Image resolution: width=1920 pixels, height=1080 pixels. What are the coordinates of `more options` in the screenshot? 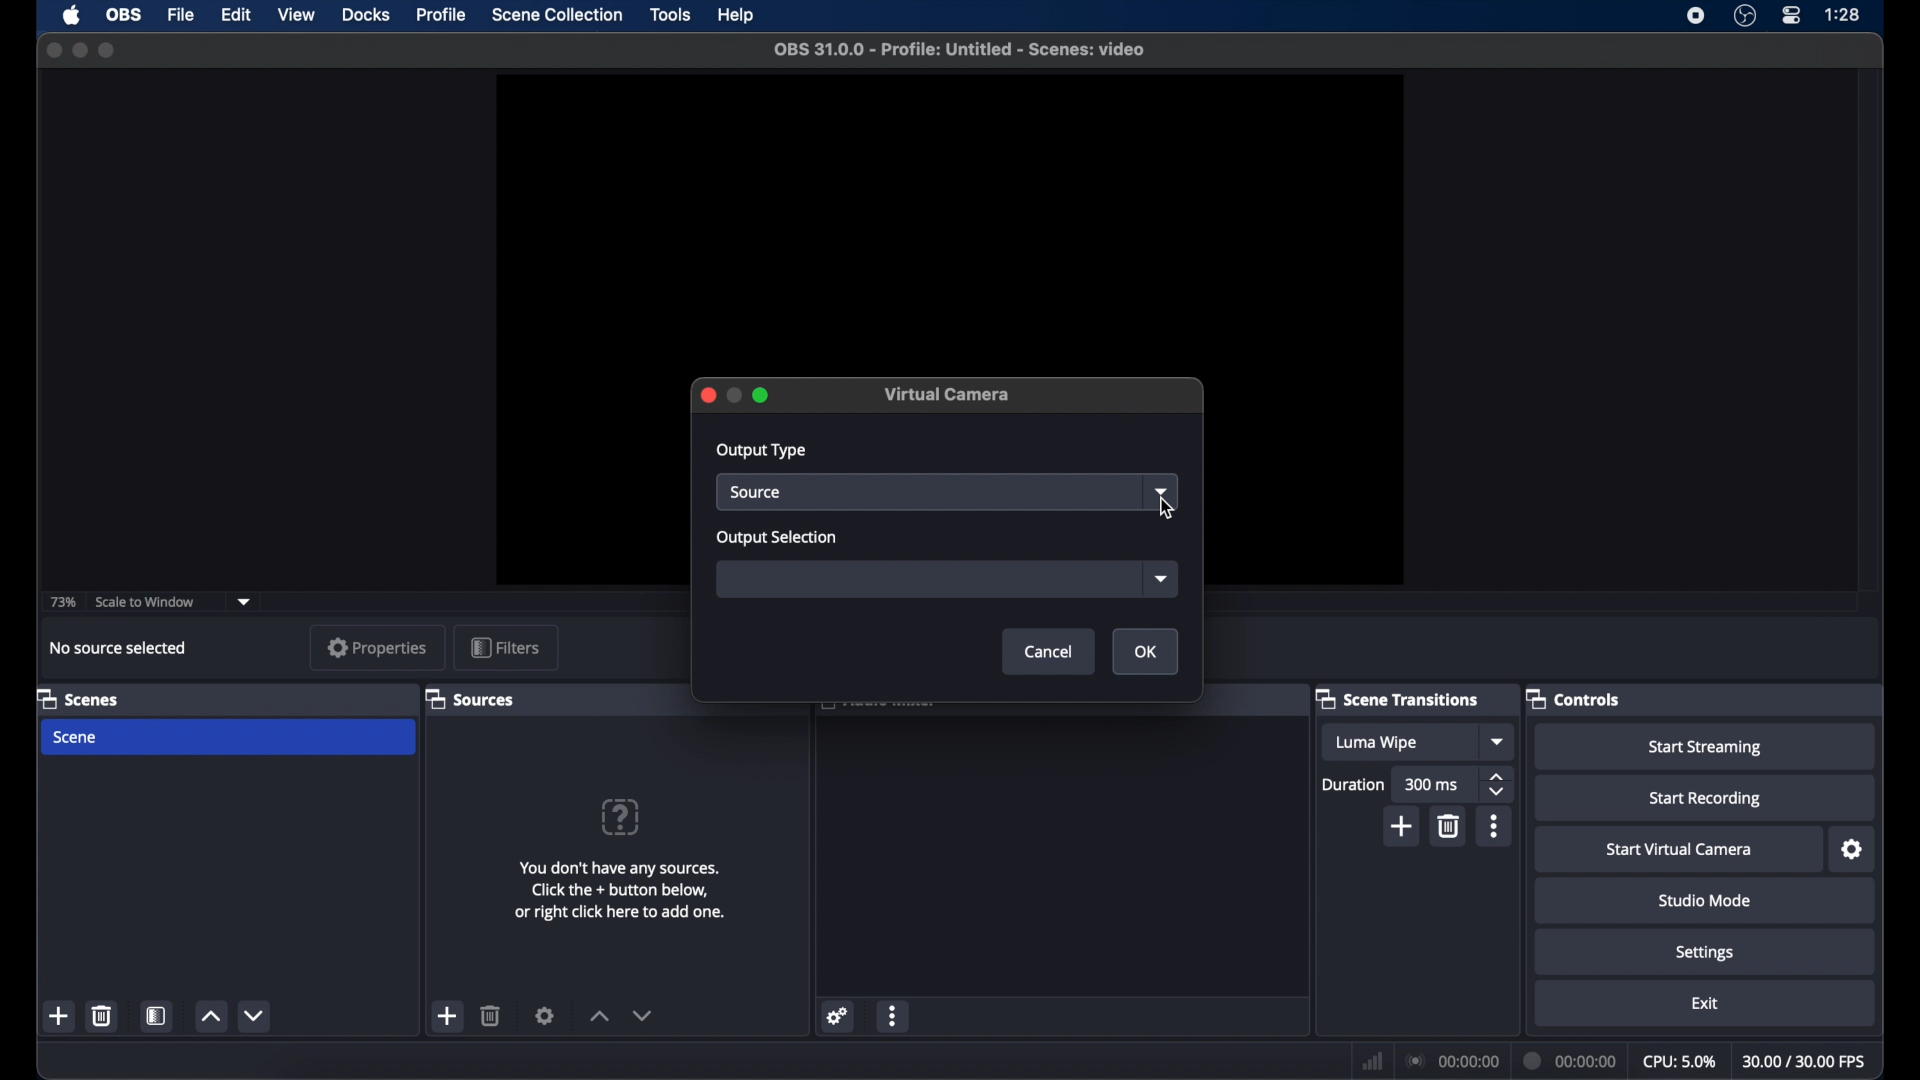 It's located at (1493, 826).